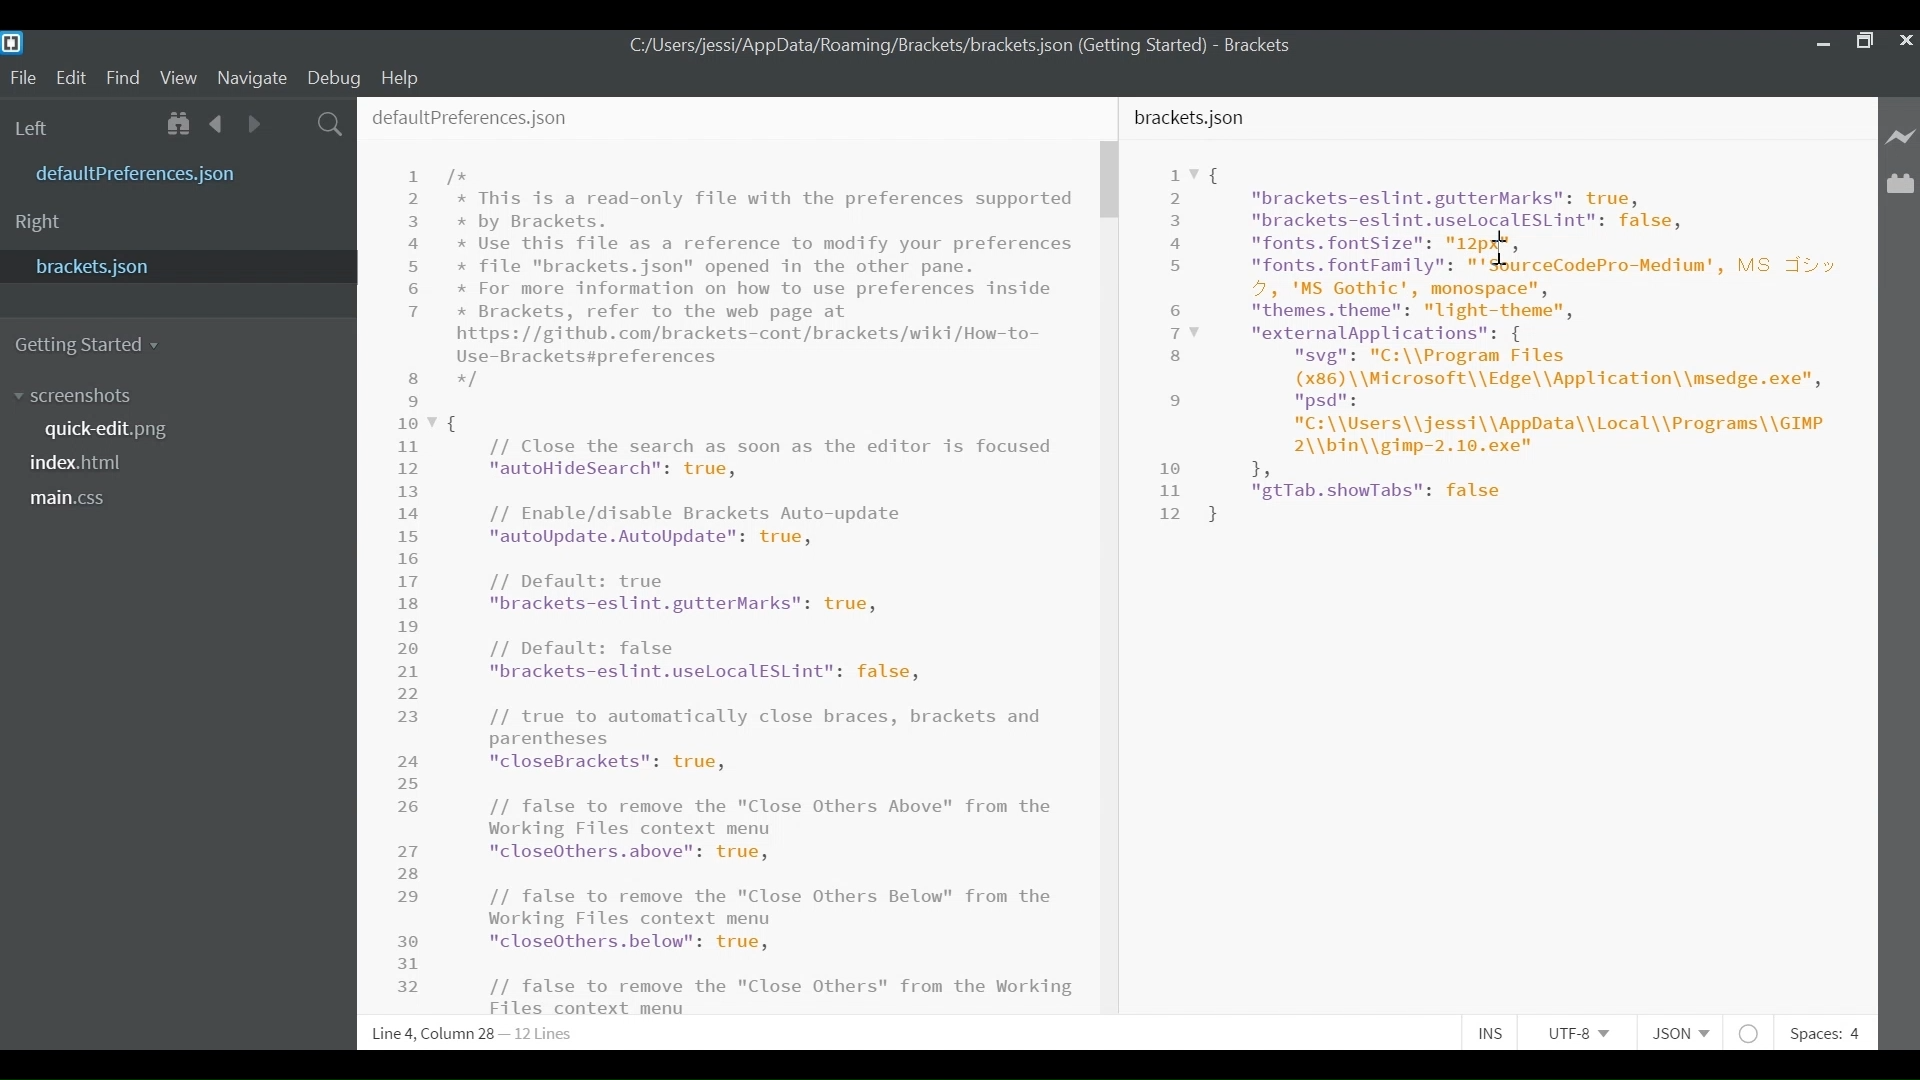 The height and width of the screenshot is (1080, 1920). I want to click on screenshots, so click(73, 396).